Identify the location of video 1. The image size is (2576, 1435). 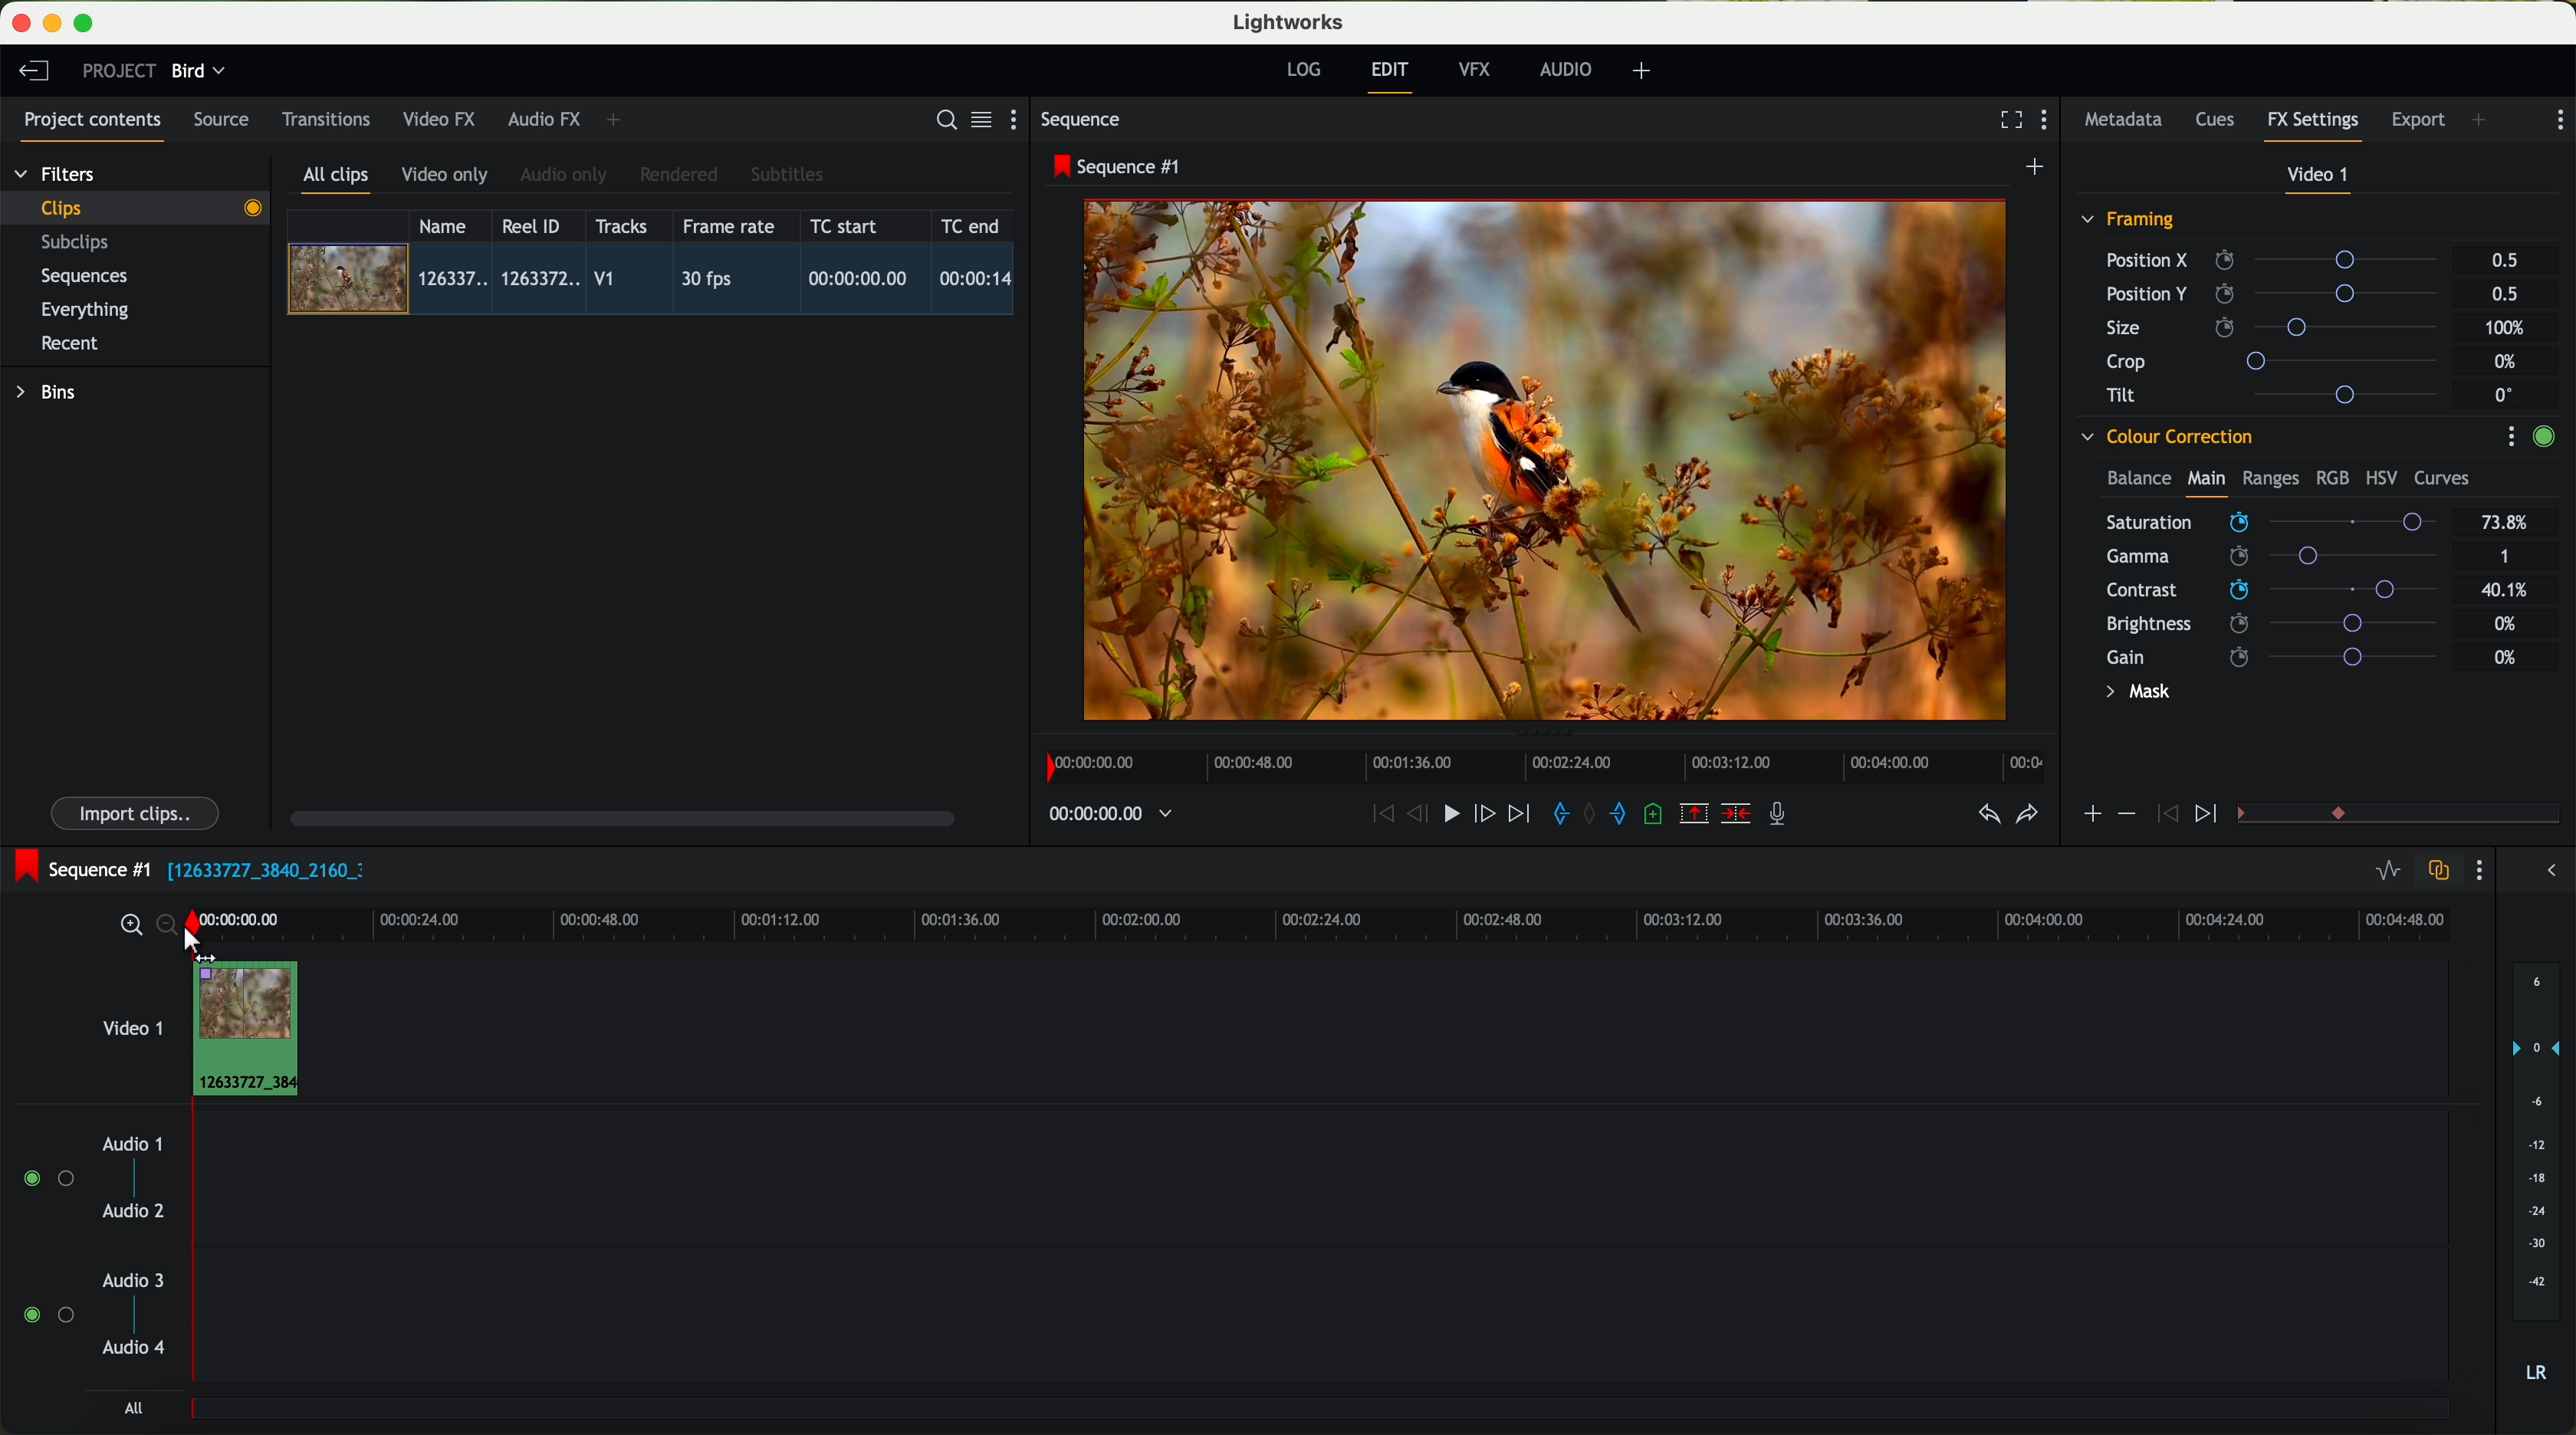
(2320, 179).